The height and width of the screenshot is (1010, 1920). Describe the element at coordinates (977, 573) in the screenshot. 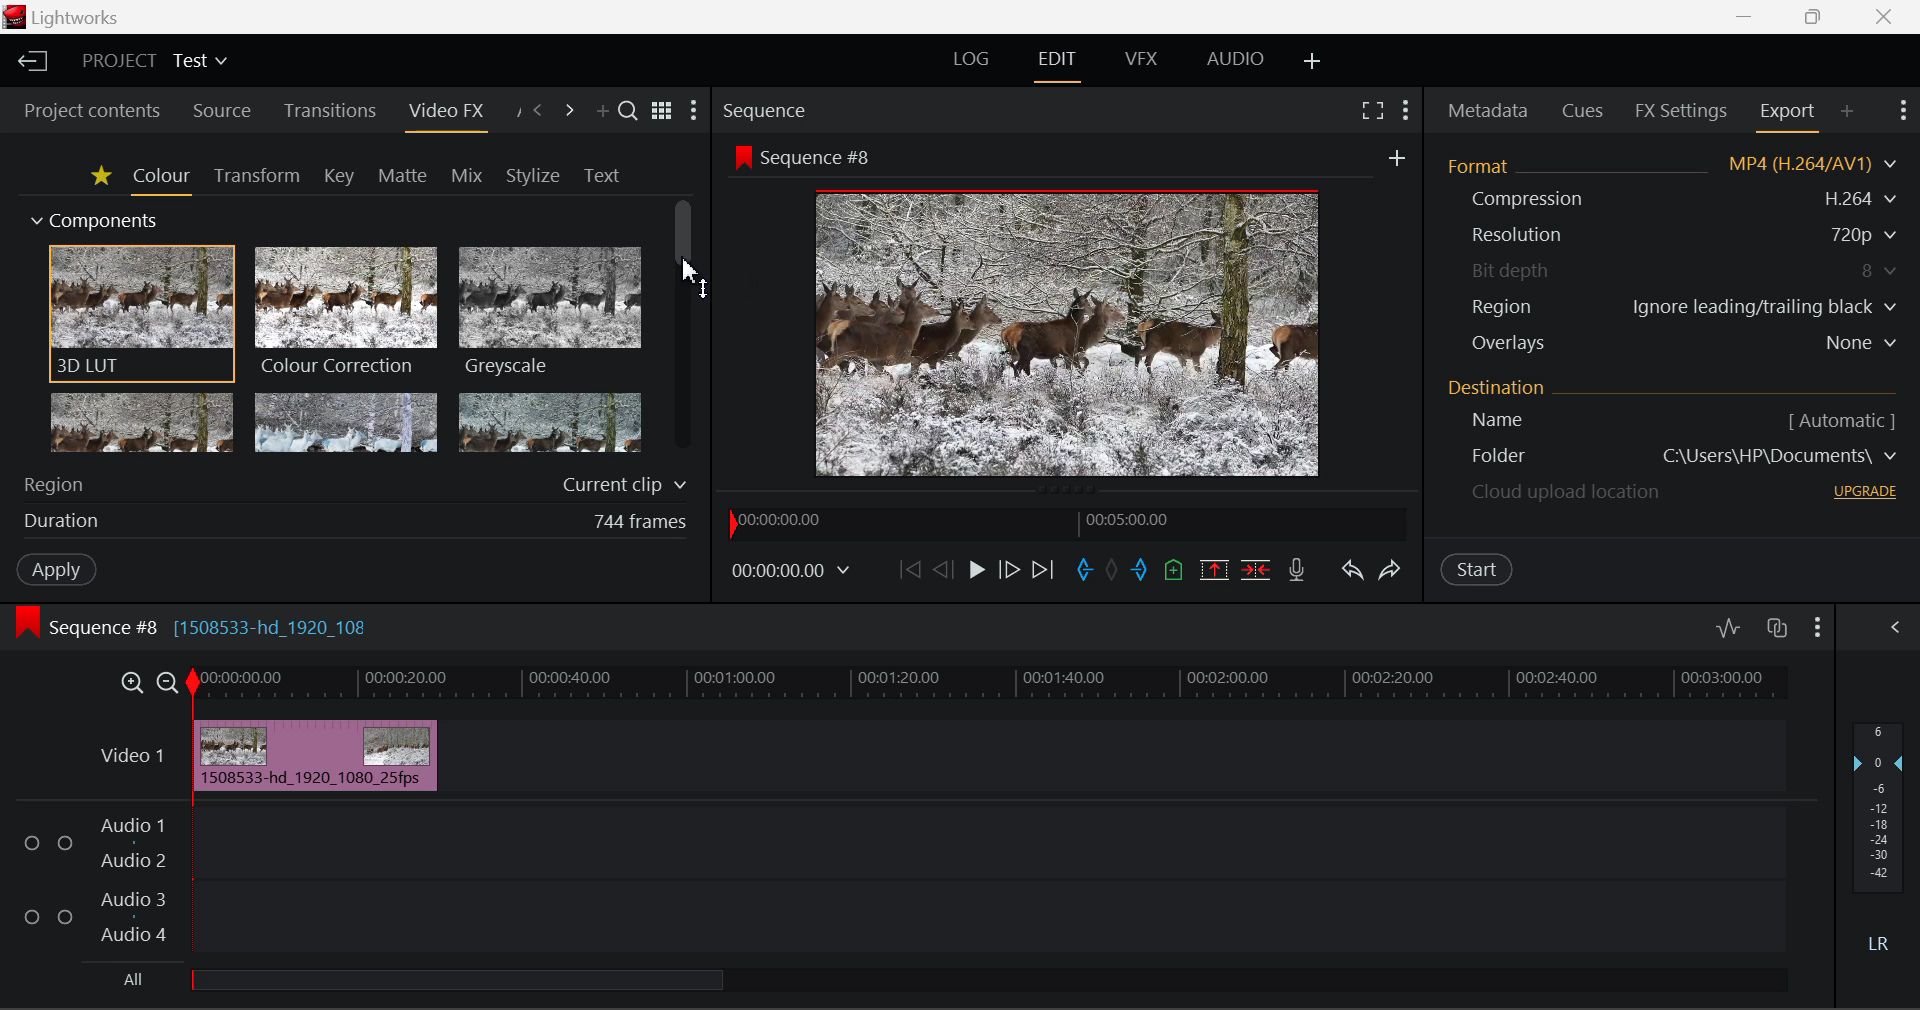

I see `Play` at that location.